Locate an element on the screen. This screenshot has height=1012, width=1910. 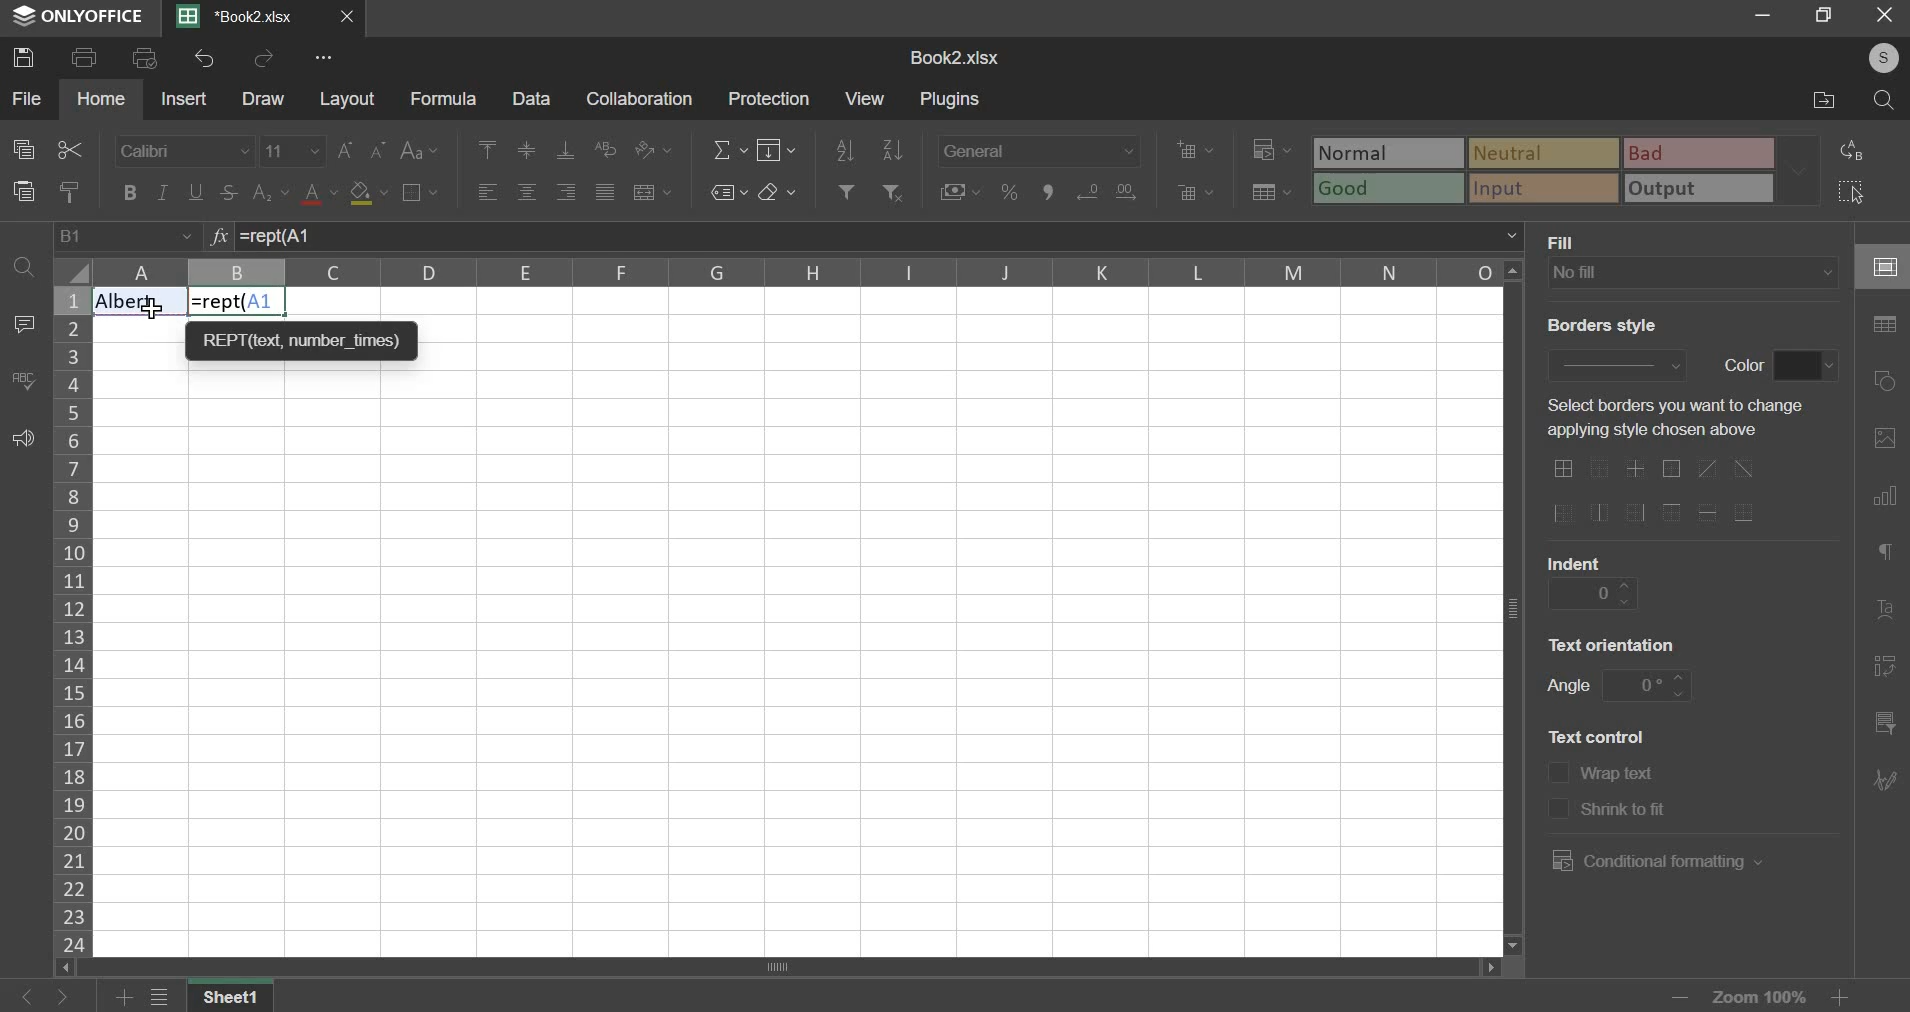
text is located at coordinates (1565, 685).